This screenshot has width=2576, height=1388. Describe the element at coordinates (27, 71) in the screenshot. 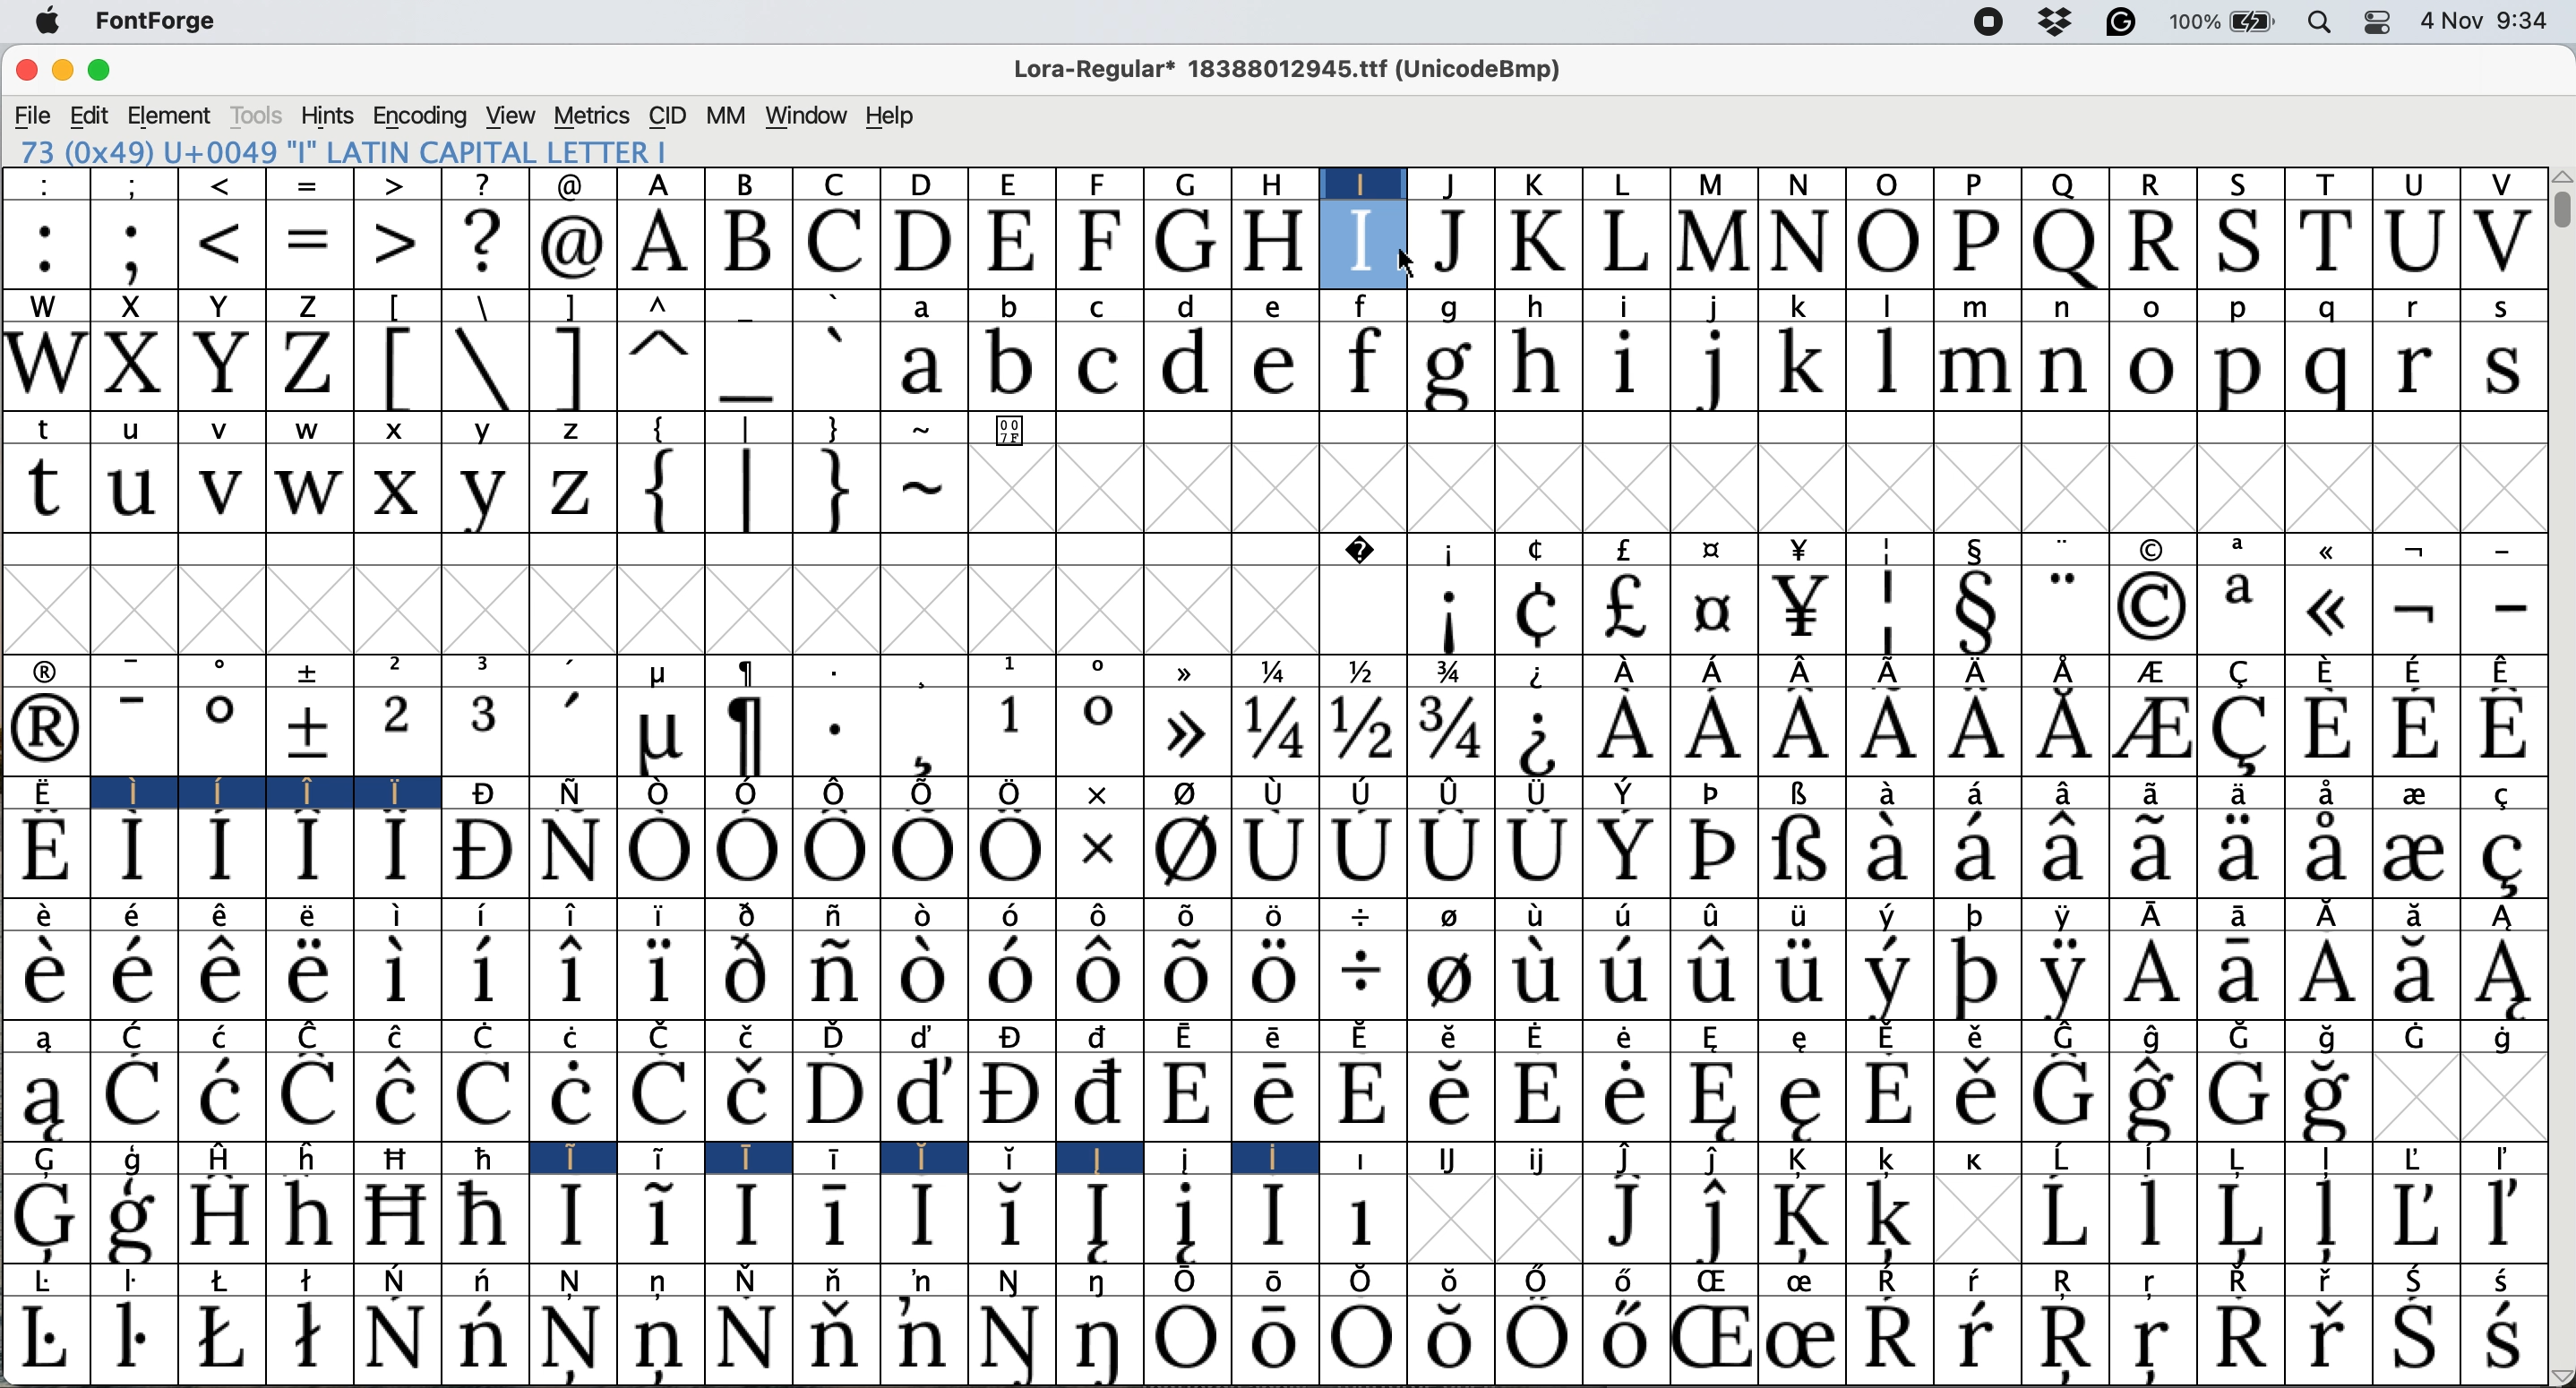

I see `close` at that location.